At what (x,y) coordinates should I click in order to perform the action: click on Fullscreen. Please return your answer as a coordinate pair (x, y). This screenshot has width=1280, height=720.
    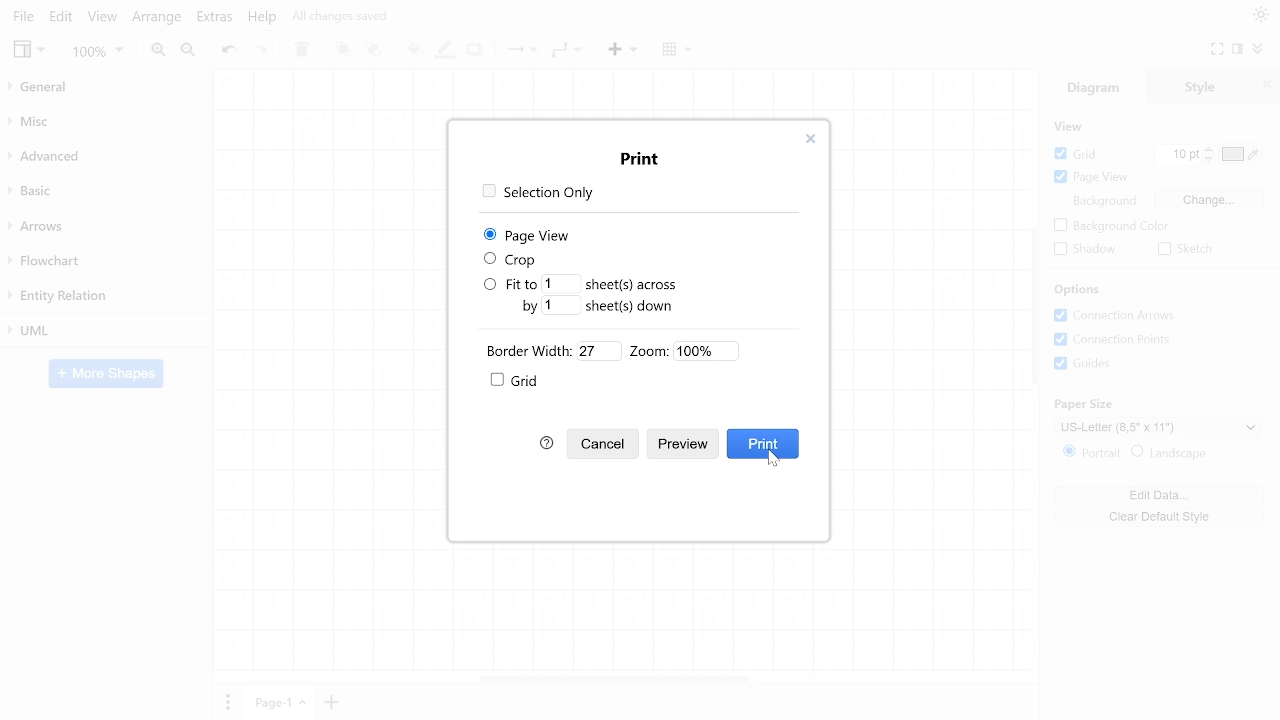
    Looking at the image, I should click on (1217, 49).